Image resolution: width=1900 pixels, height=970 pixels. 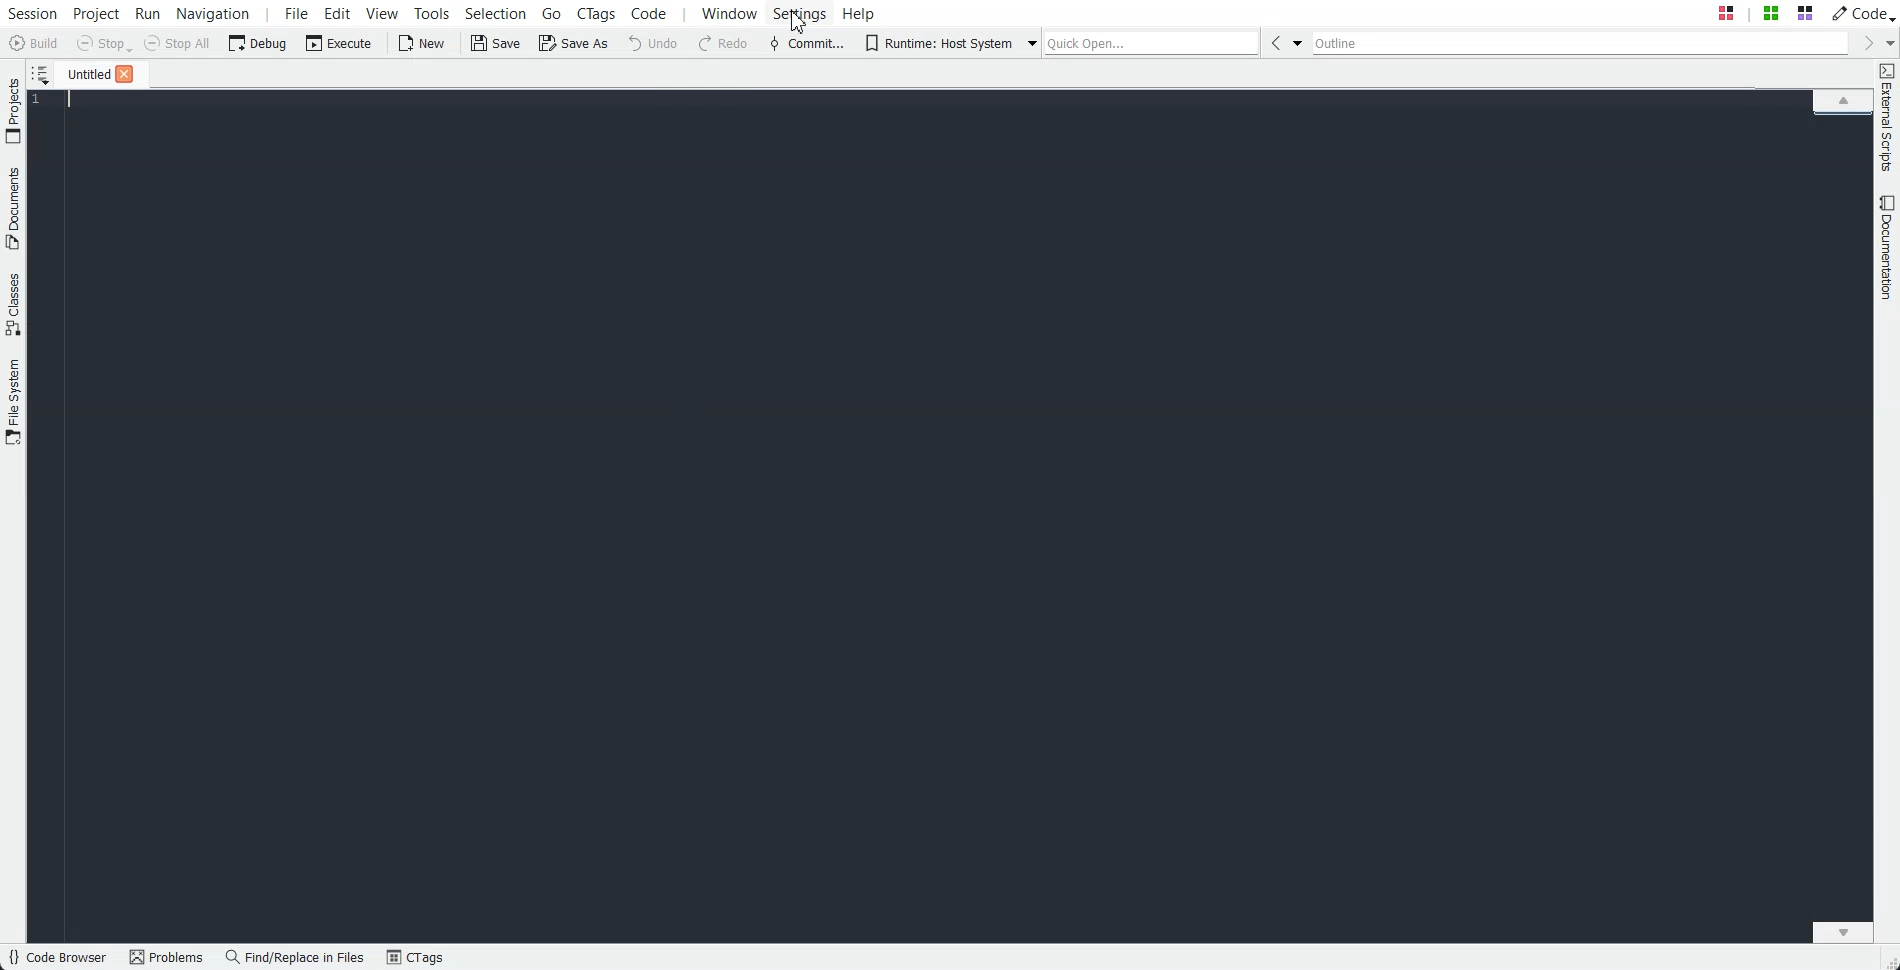 What do you see at coordinates (804, 13) in the screenshot?
I see `Settings` at bounding box center [804, 13].